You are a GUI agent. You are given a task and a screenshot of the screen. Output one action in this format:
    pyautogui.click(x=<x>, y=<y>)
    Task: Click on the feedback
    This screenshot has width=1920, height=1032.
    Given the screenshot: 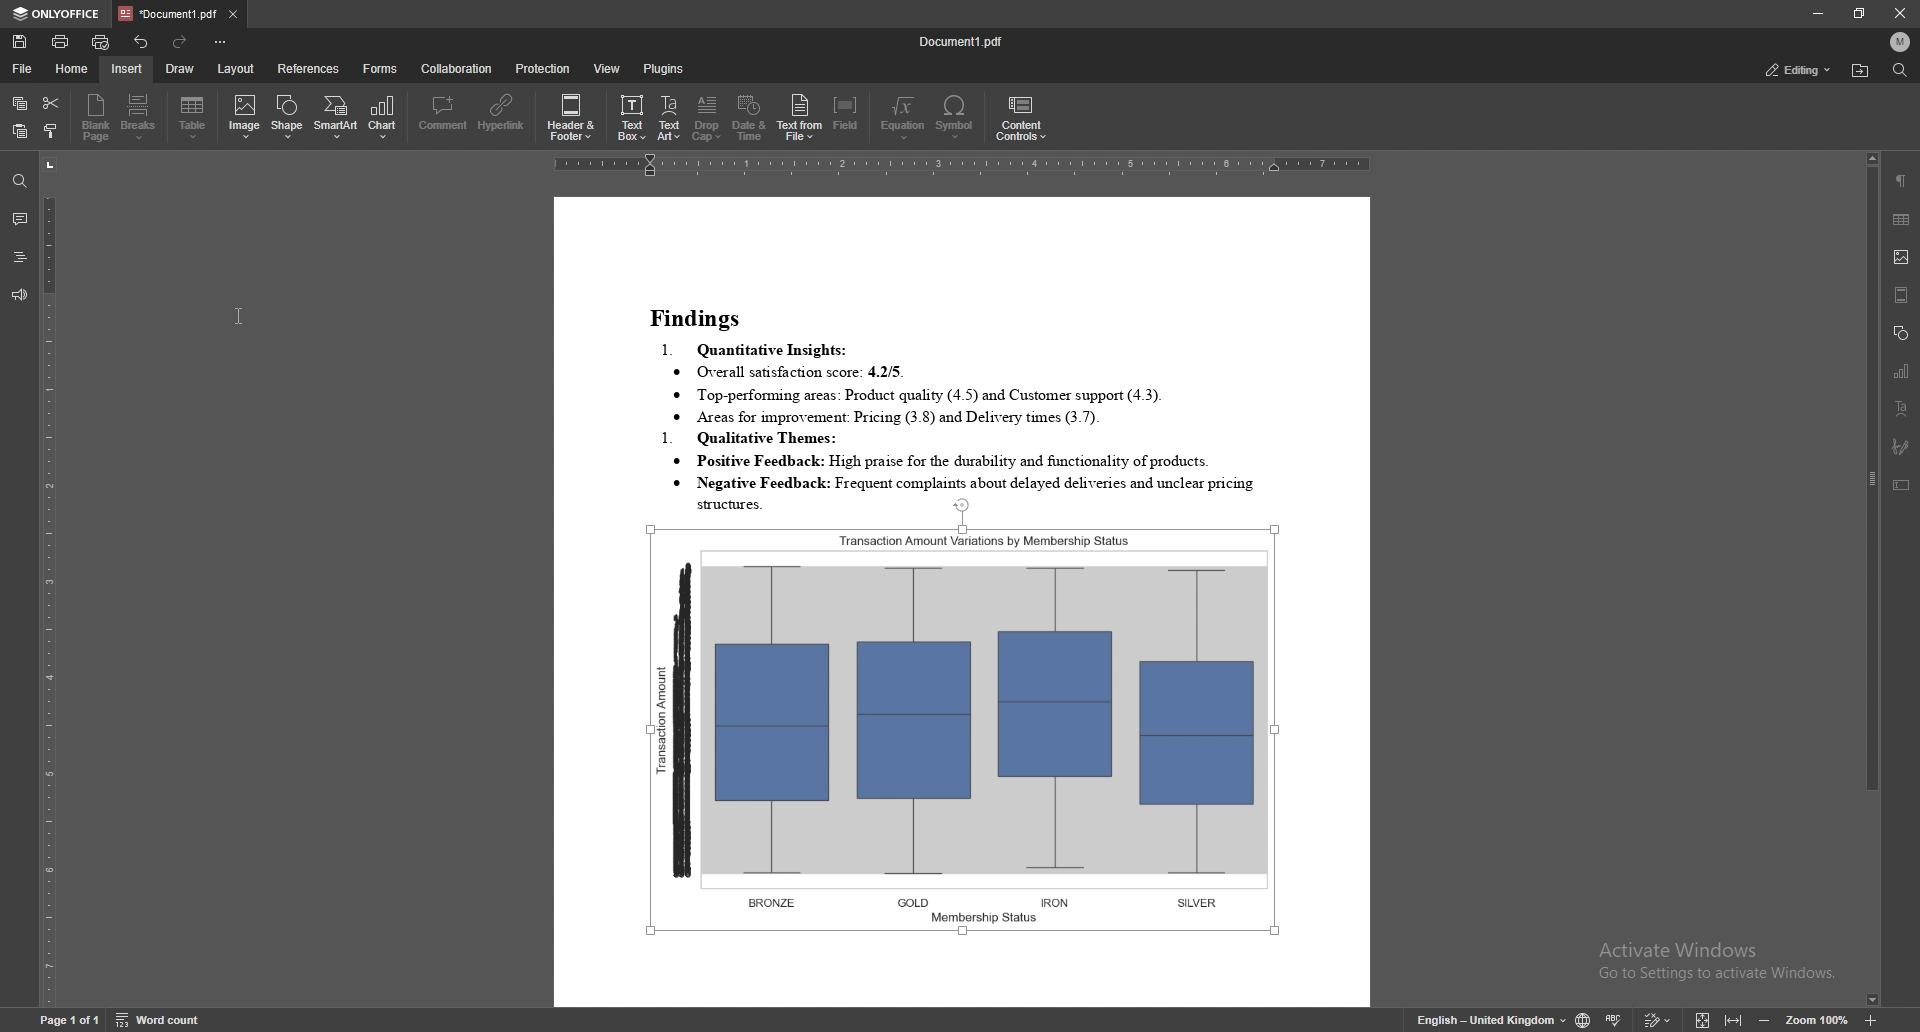 What is the action you would take?
    pyautogui.click(x=18, y=296)
    